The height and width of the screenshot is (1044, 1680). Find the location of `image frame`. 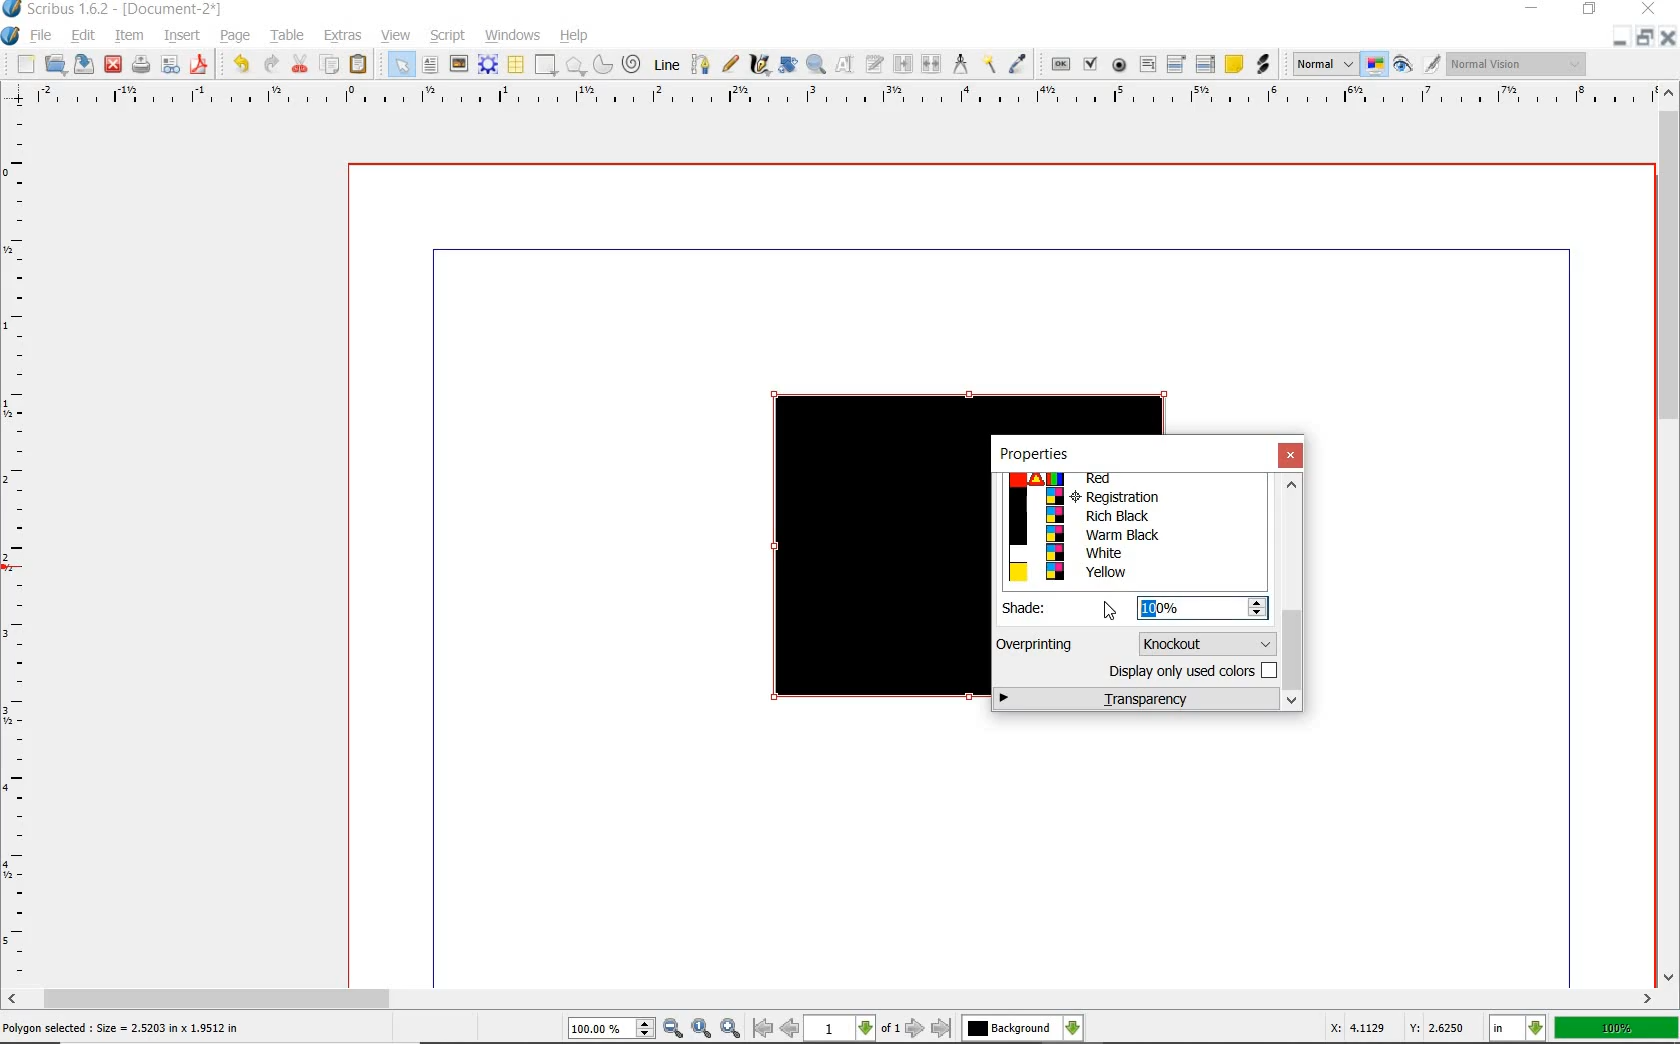

image frame is located at coordinates (460, 65).